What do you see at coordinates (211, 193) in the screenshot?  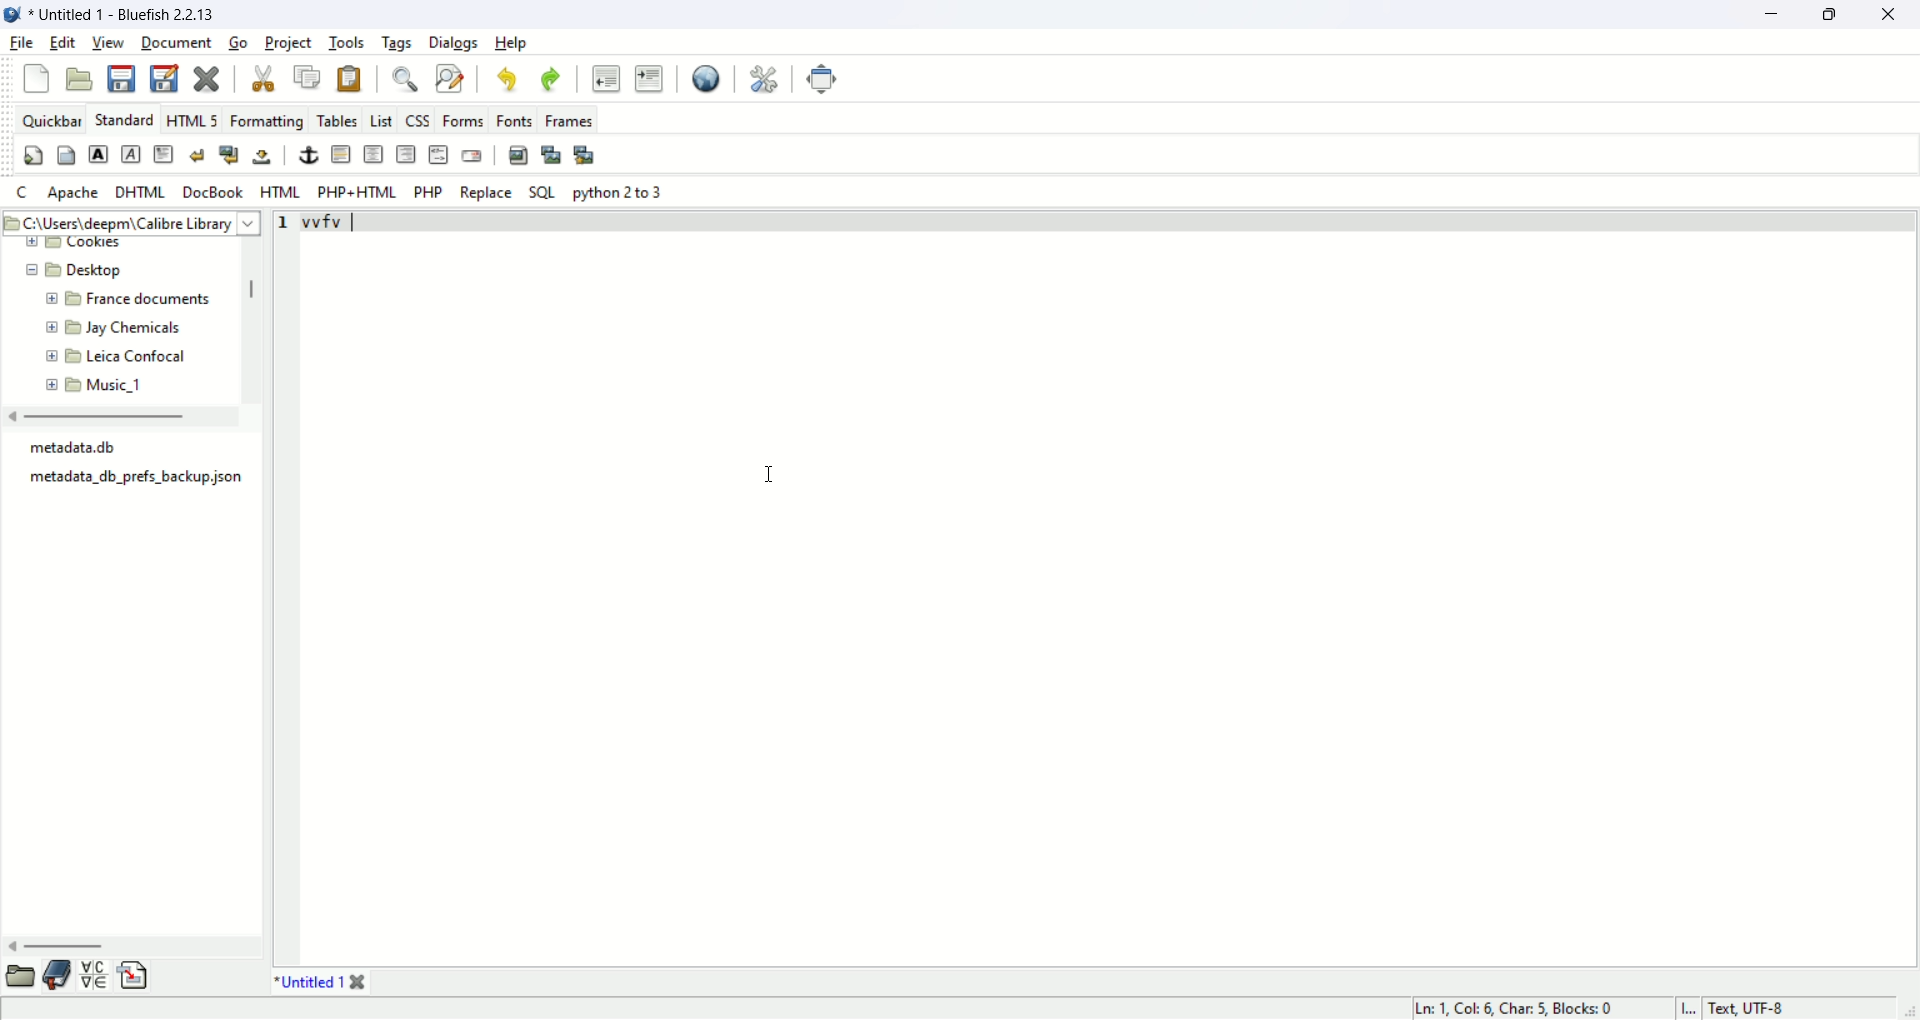 I see `docbook` at bounding box center [211, 193].